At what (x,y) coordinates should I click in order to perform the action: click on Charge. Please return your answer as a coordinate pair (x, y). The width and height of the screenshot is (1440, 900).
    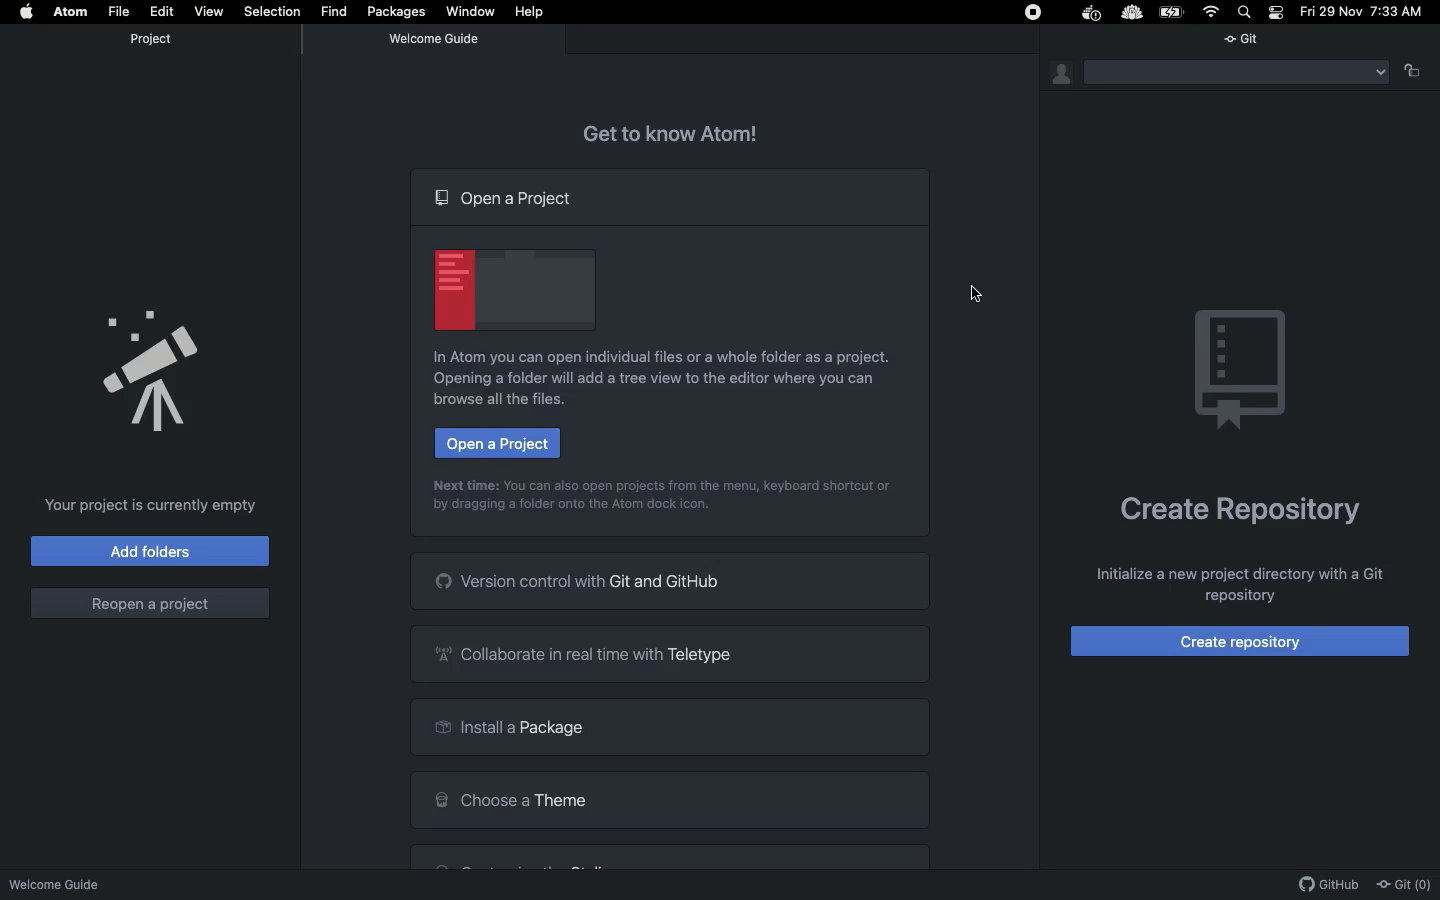
    Looking at the image, I should click on (1172, 13).